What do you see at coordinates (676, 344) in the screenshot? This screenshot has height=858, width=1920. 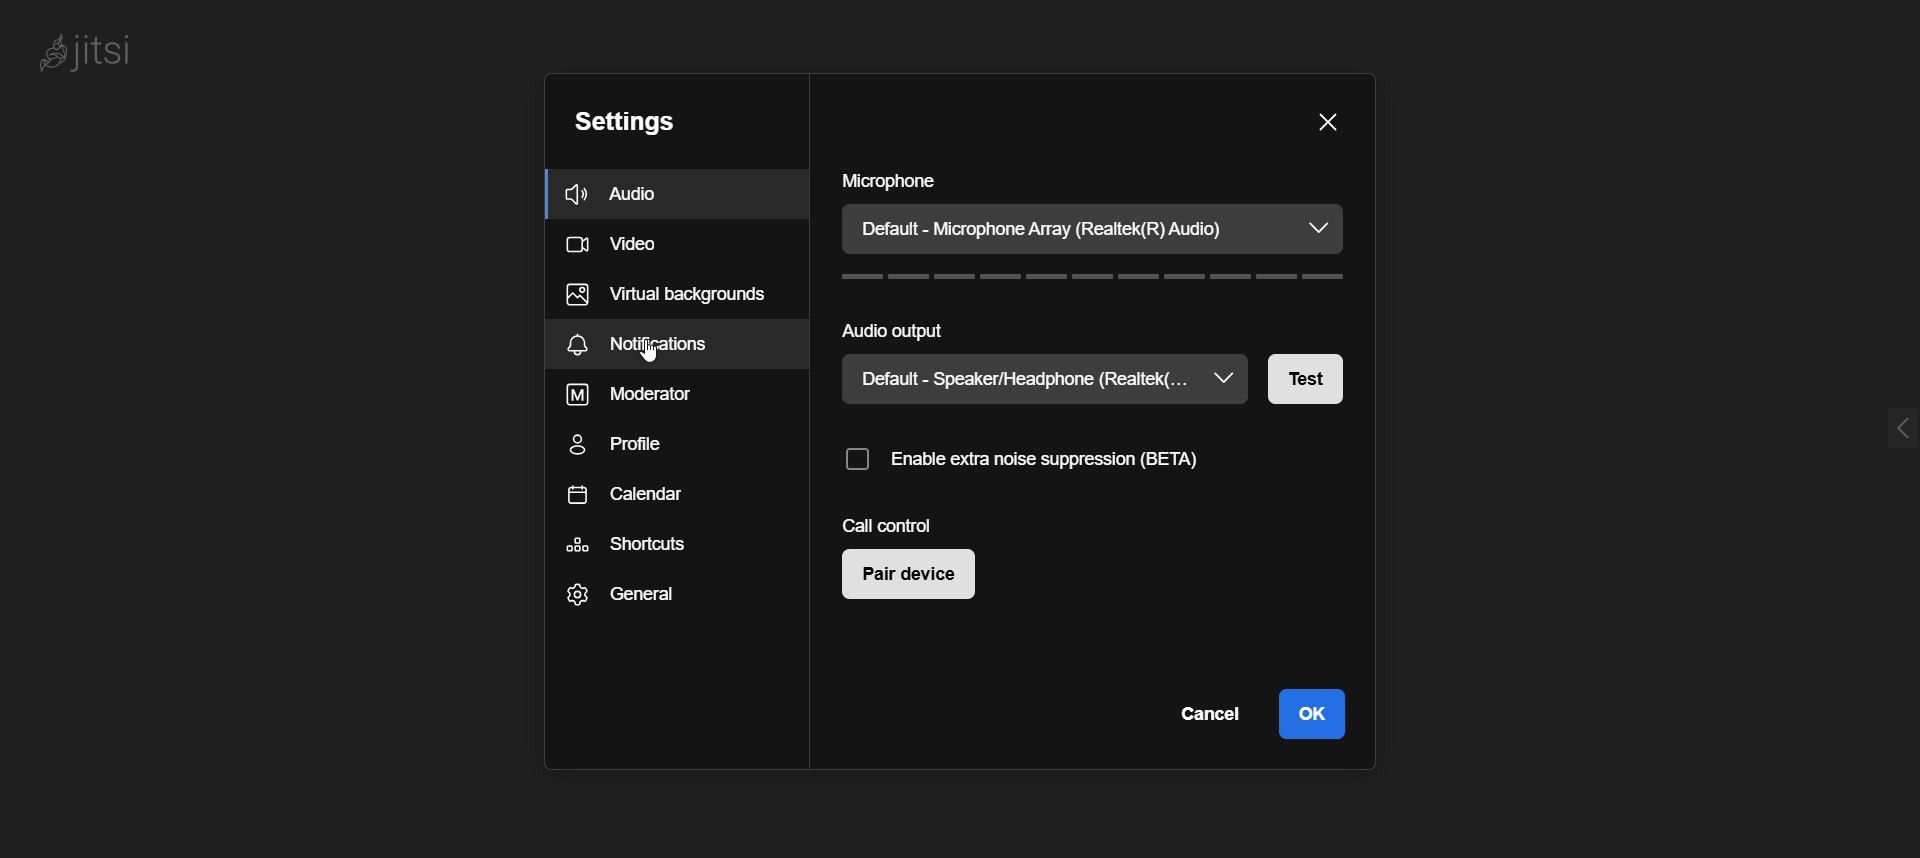 I see `Notification` at bounding box center [676, 344].